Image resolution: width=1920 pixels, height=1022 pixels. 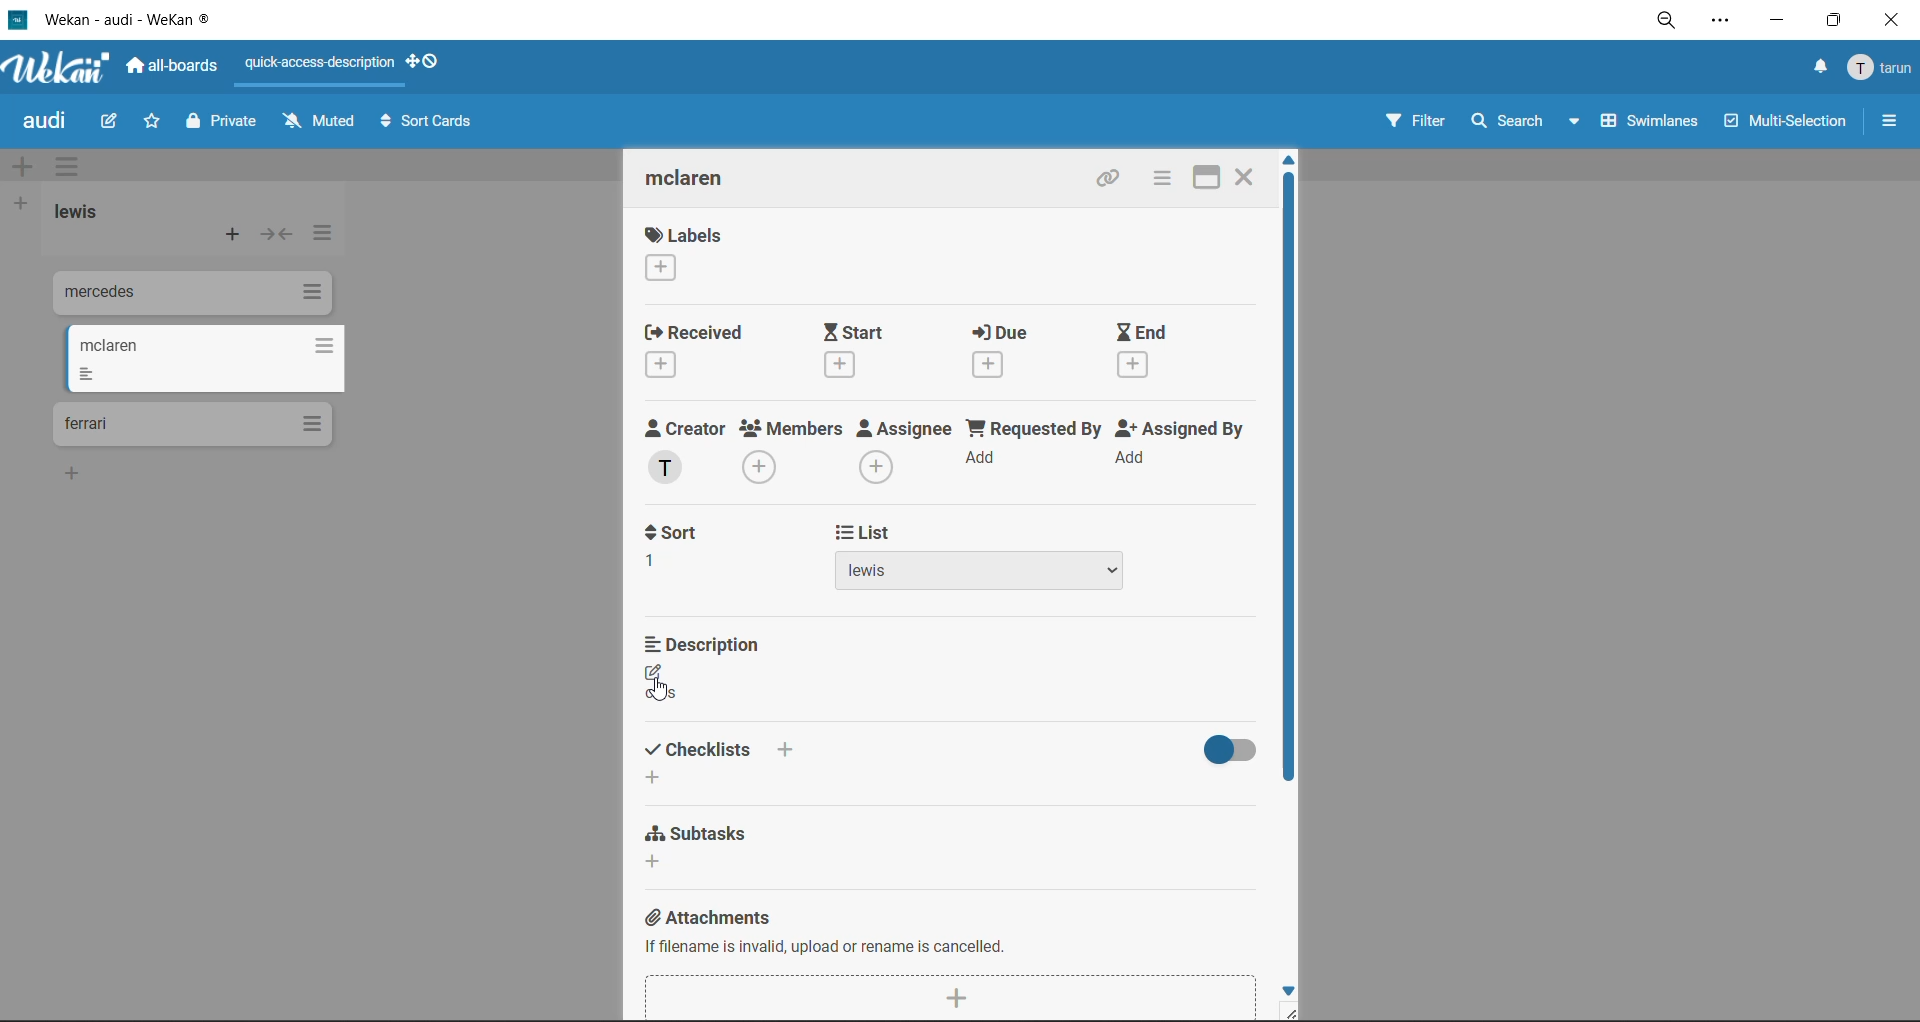 What do you see at coordinates (425, 126) in the screenshot?
I see `sort cards` at bounding box center [425, 126].